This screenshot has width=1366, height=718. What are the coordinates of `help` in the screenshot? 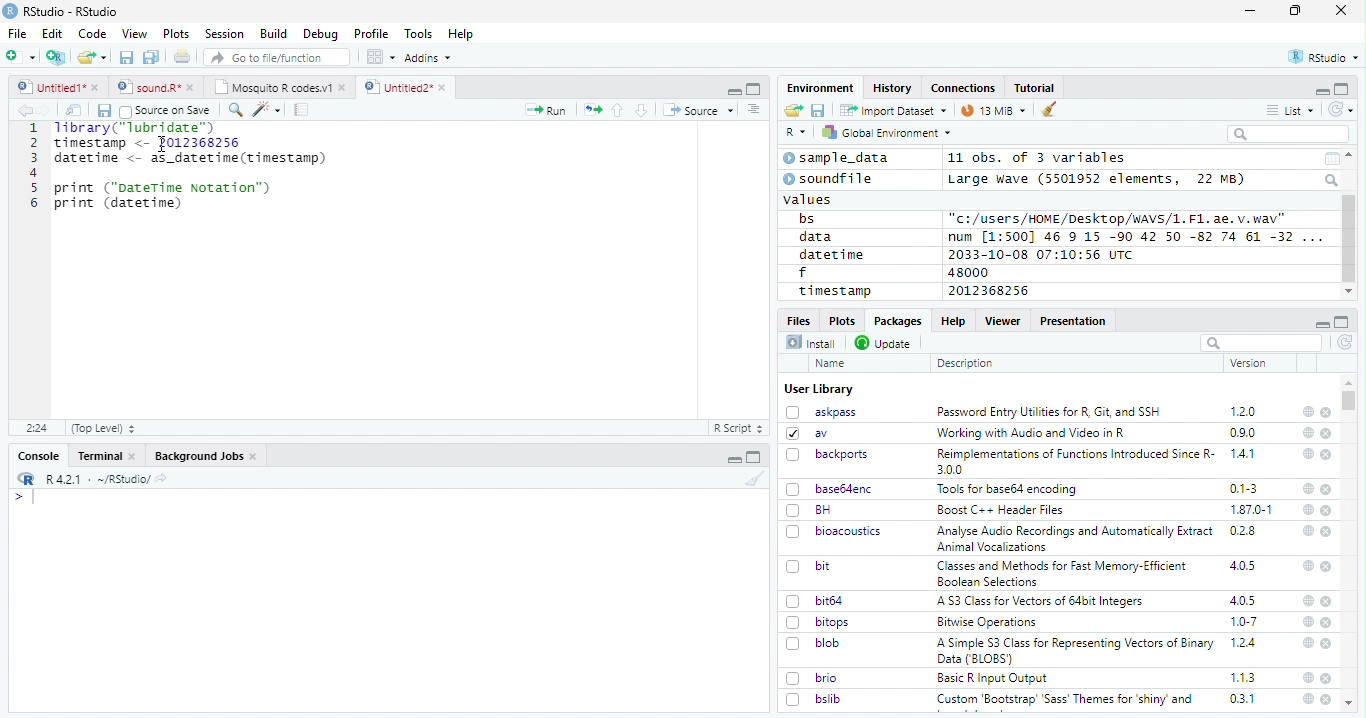 It's located at (1307, 411).